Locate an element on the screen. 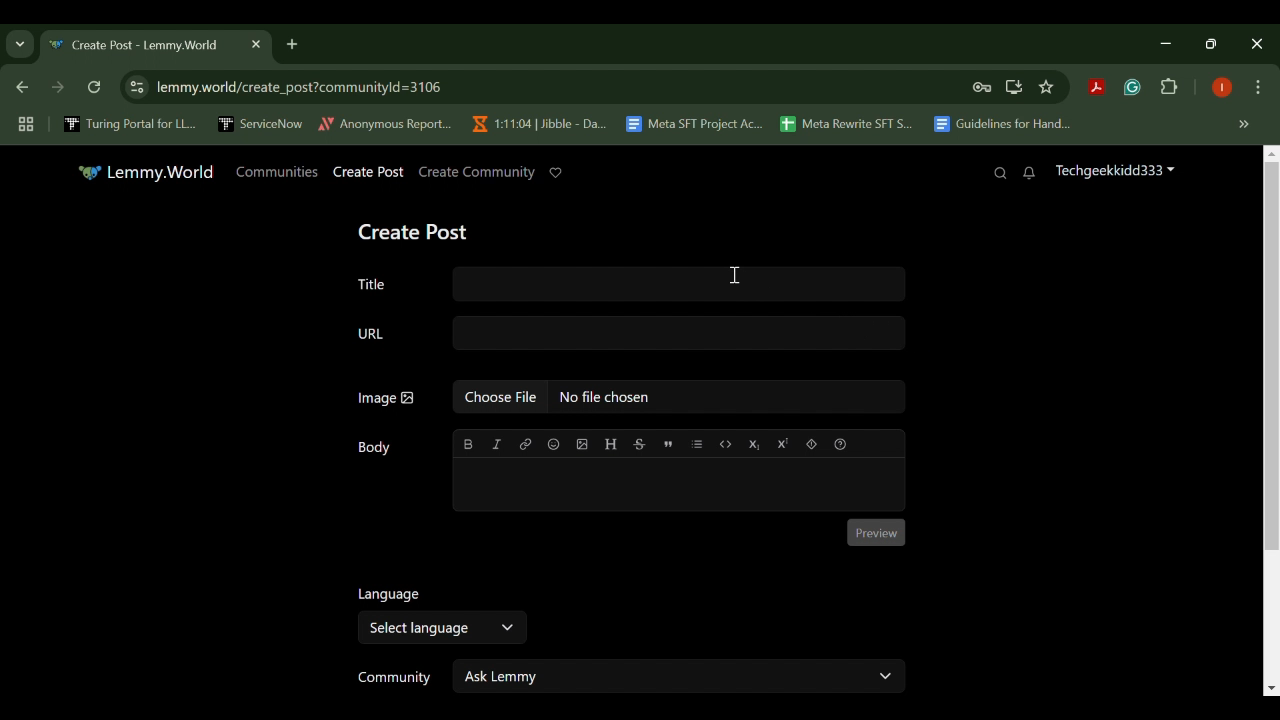 The width and height of the screenshot is (1280, 720). Previous Page Dropdown Menu is located at coordinates (20, 45).